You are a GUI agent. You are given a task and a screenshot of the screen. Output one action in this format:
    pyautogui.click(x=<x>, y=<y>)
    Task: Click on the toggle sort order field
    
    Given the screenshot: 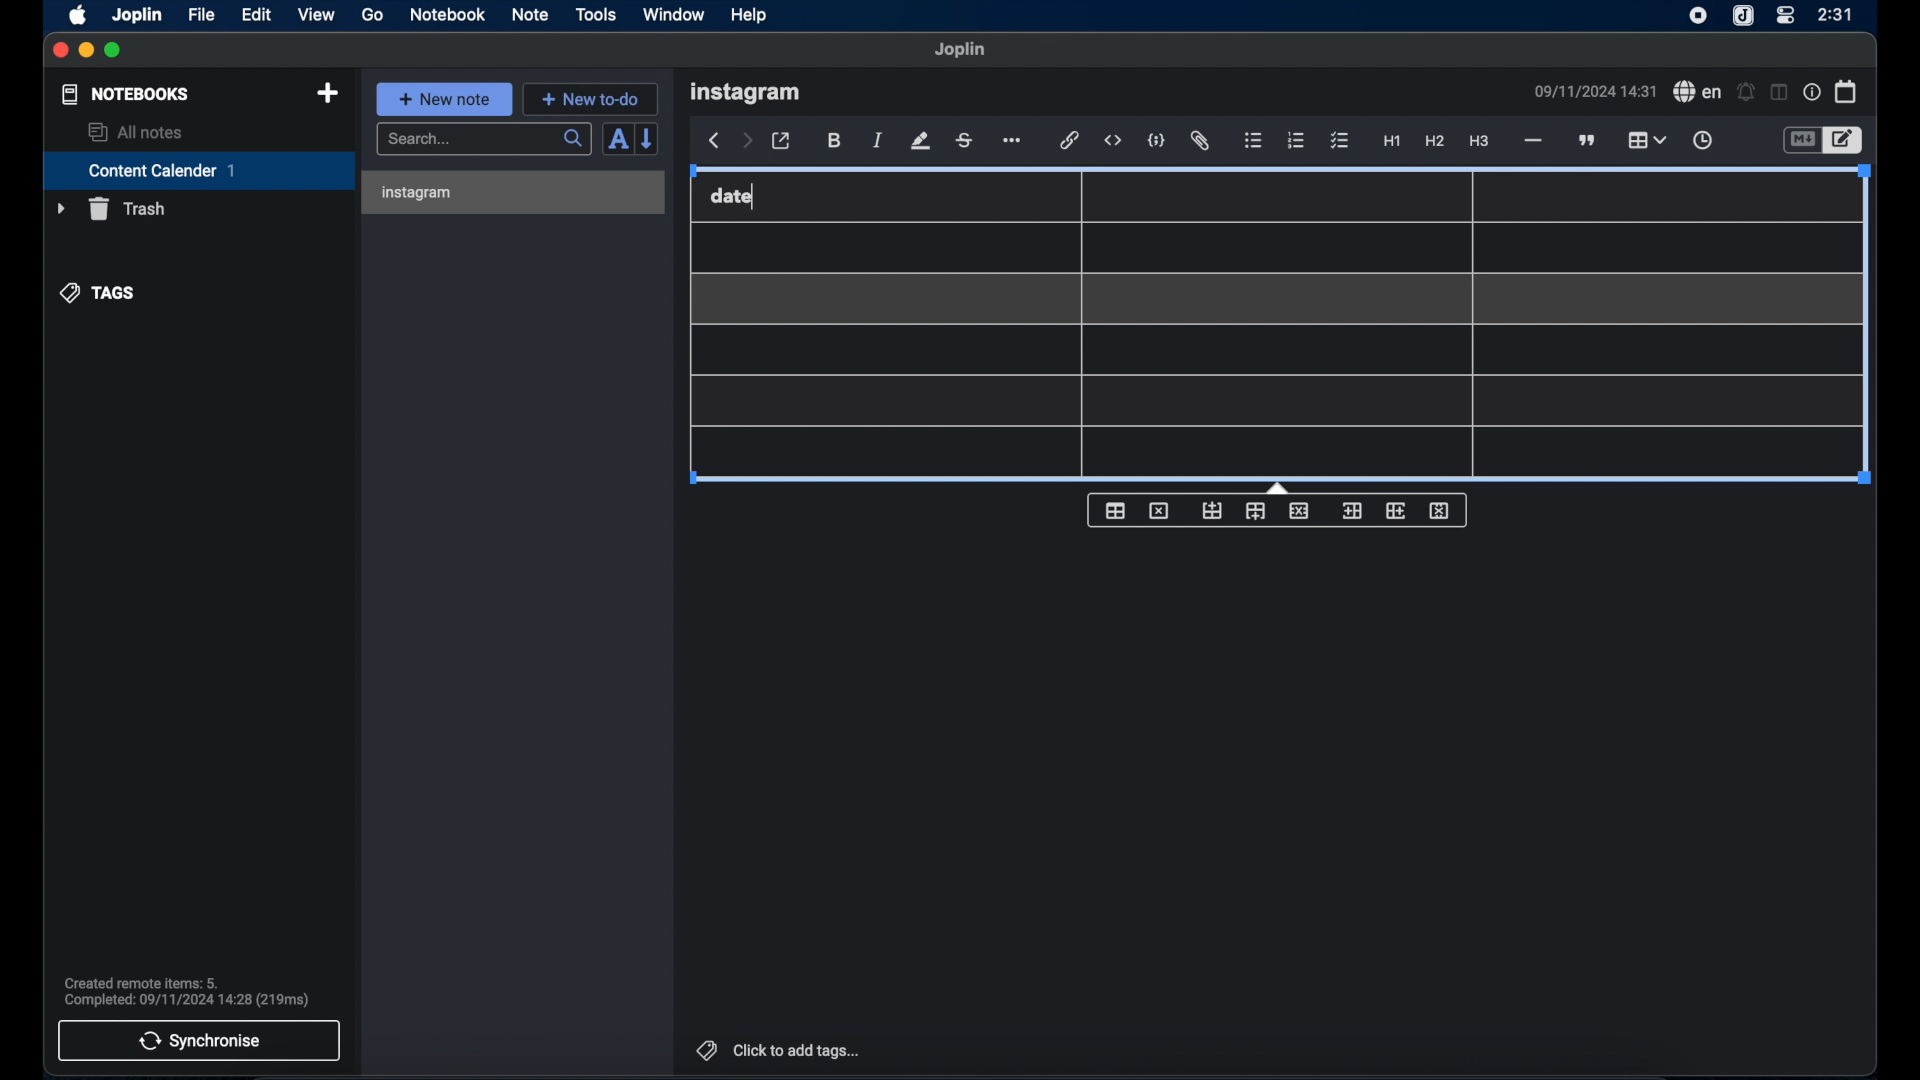 What is the action you would take?
    pyautogui.click(x=617, y=140)
    